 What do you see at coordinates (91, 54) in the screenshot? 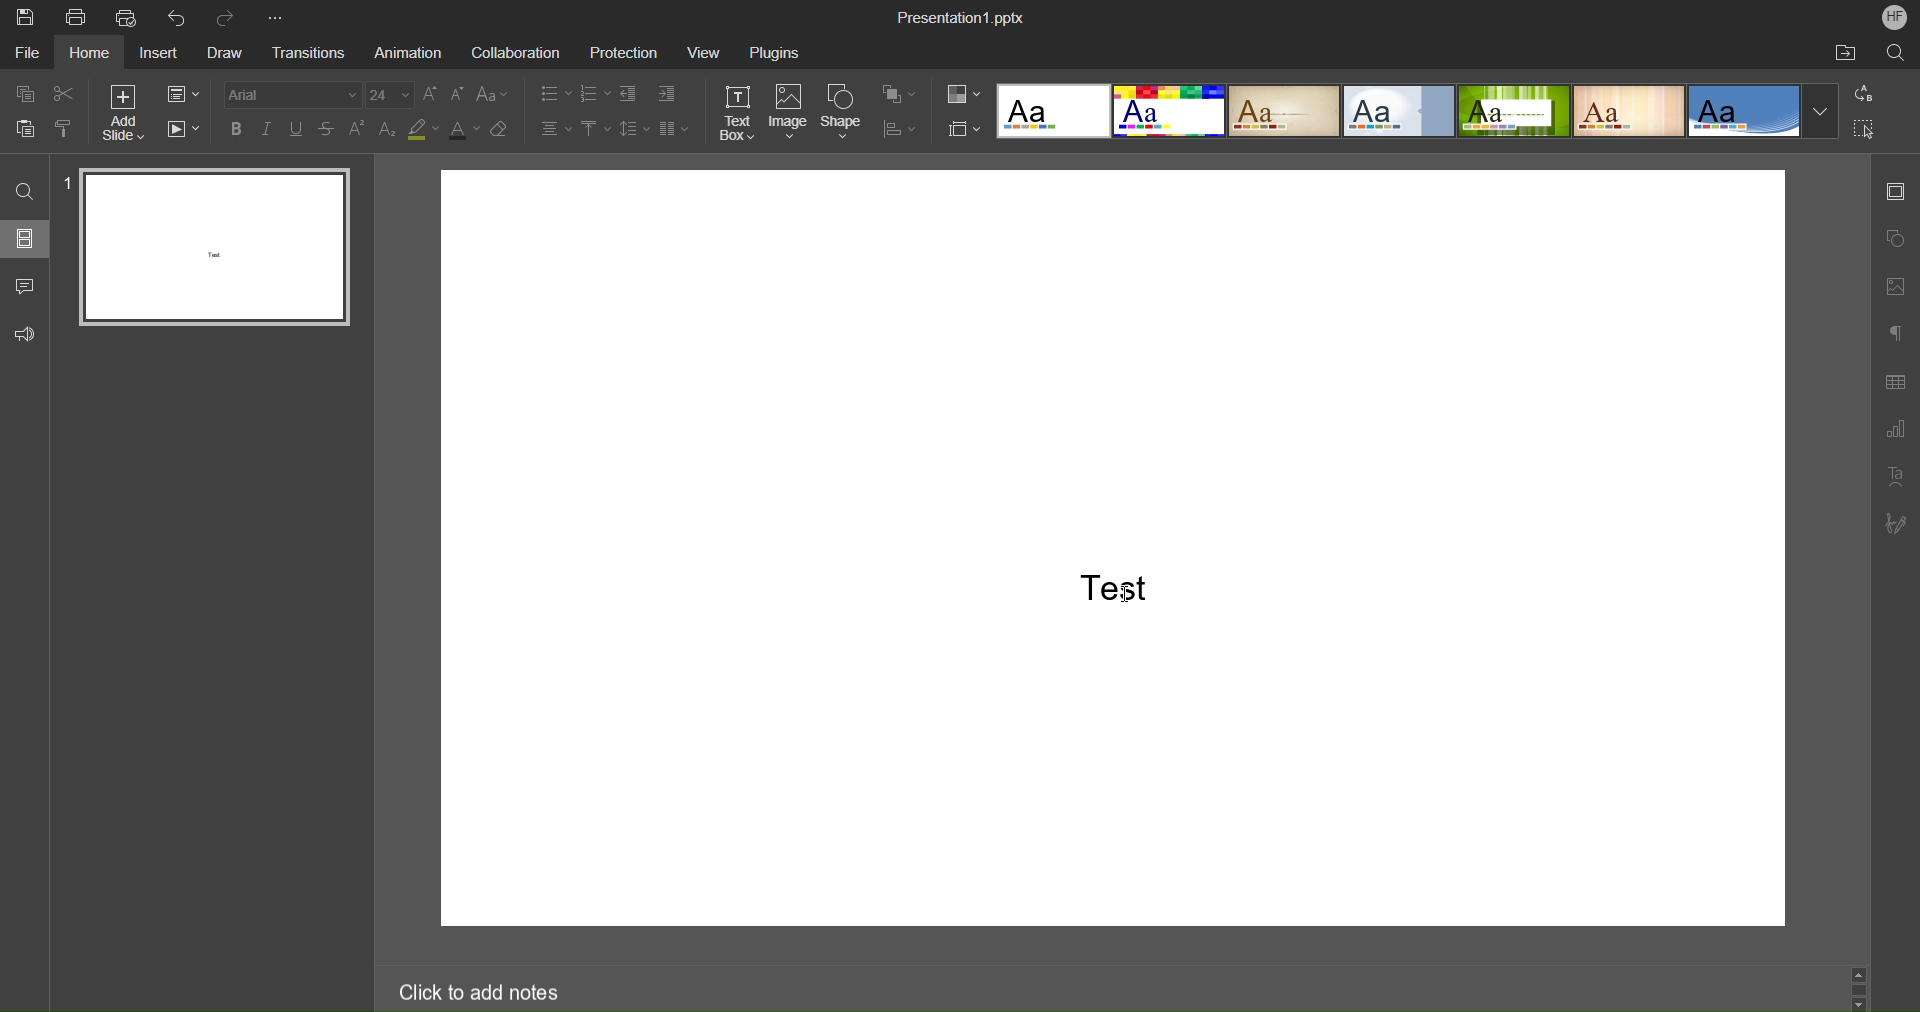
I see `Home` at bounding box center [91, 54].